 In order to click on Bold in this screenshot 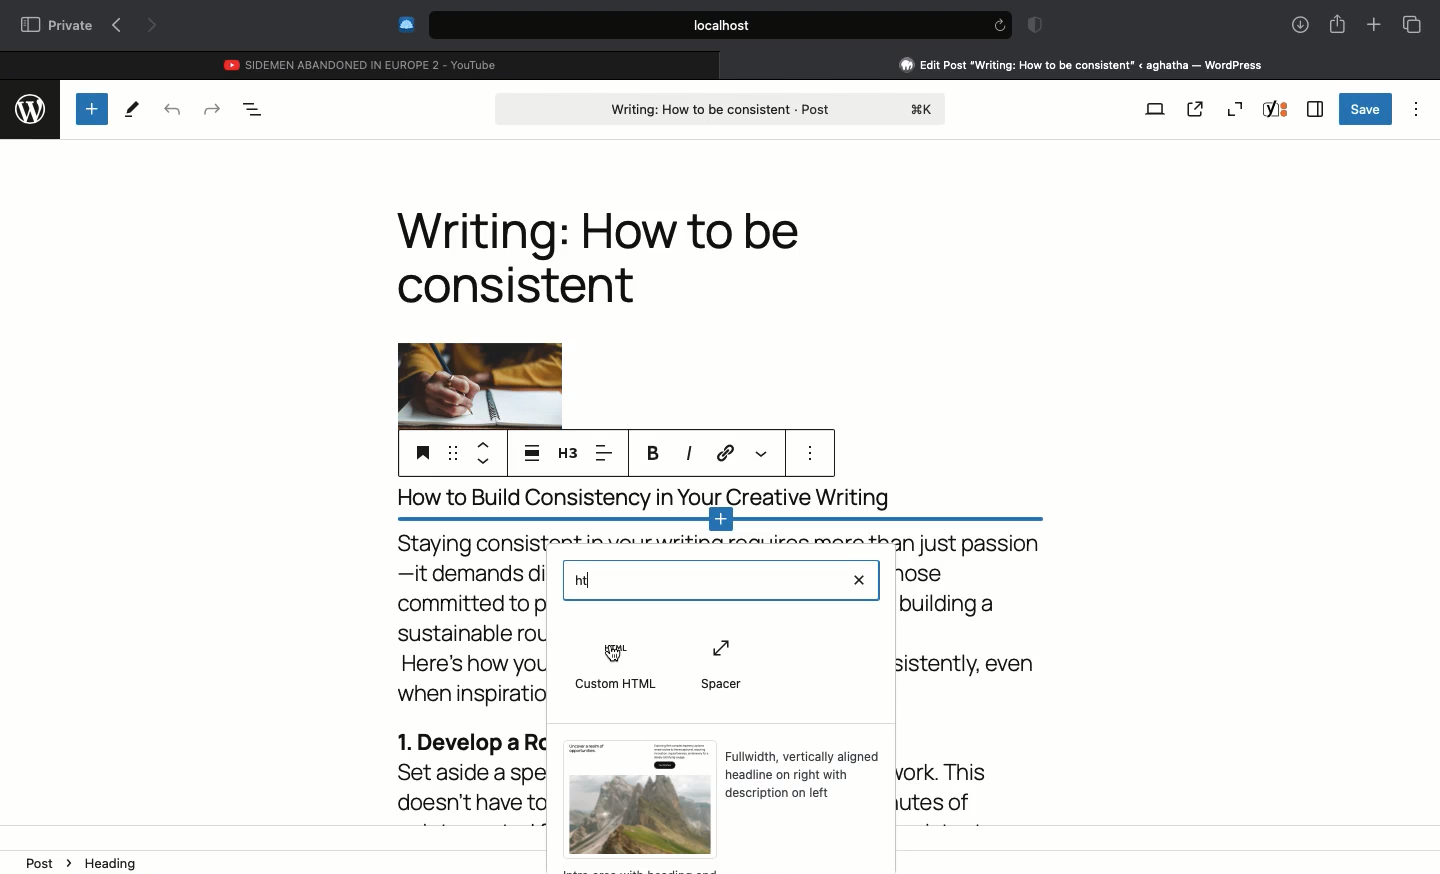, I will do `click(654, 453)`.